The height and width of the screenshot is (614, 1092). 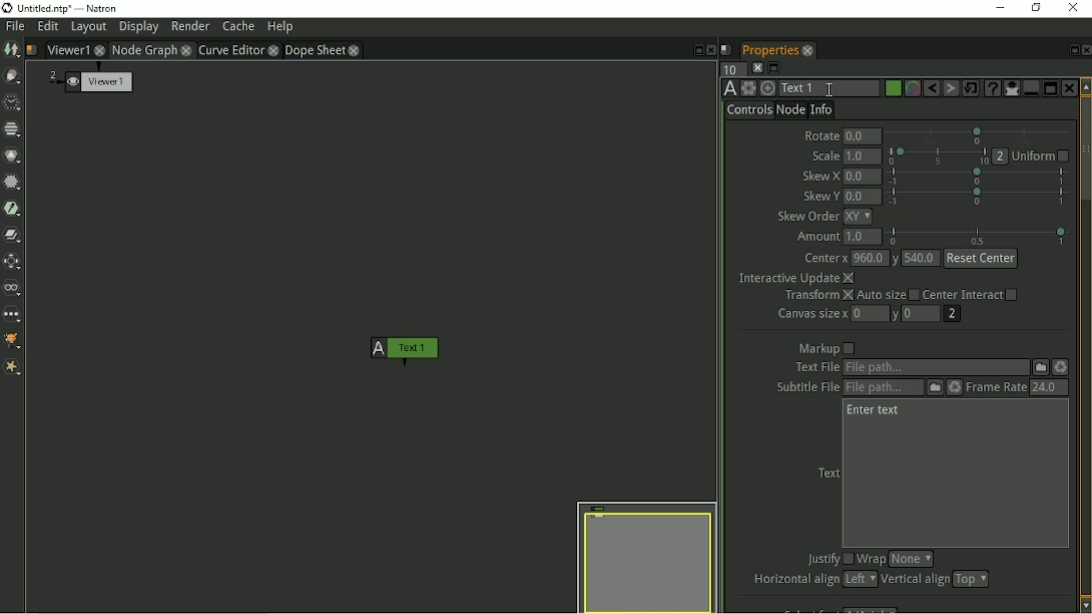 I want to click on Enter text, so click(x=875, y=410).